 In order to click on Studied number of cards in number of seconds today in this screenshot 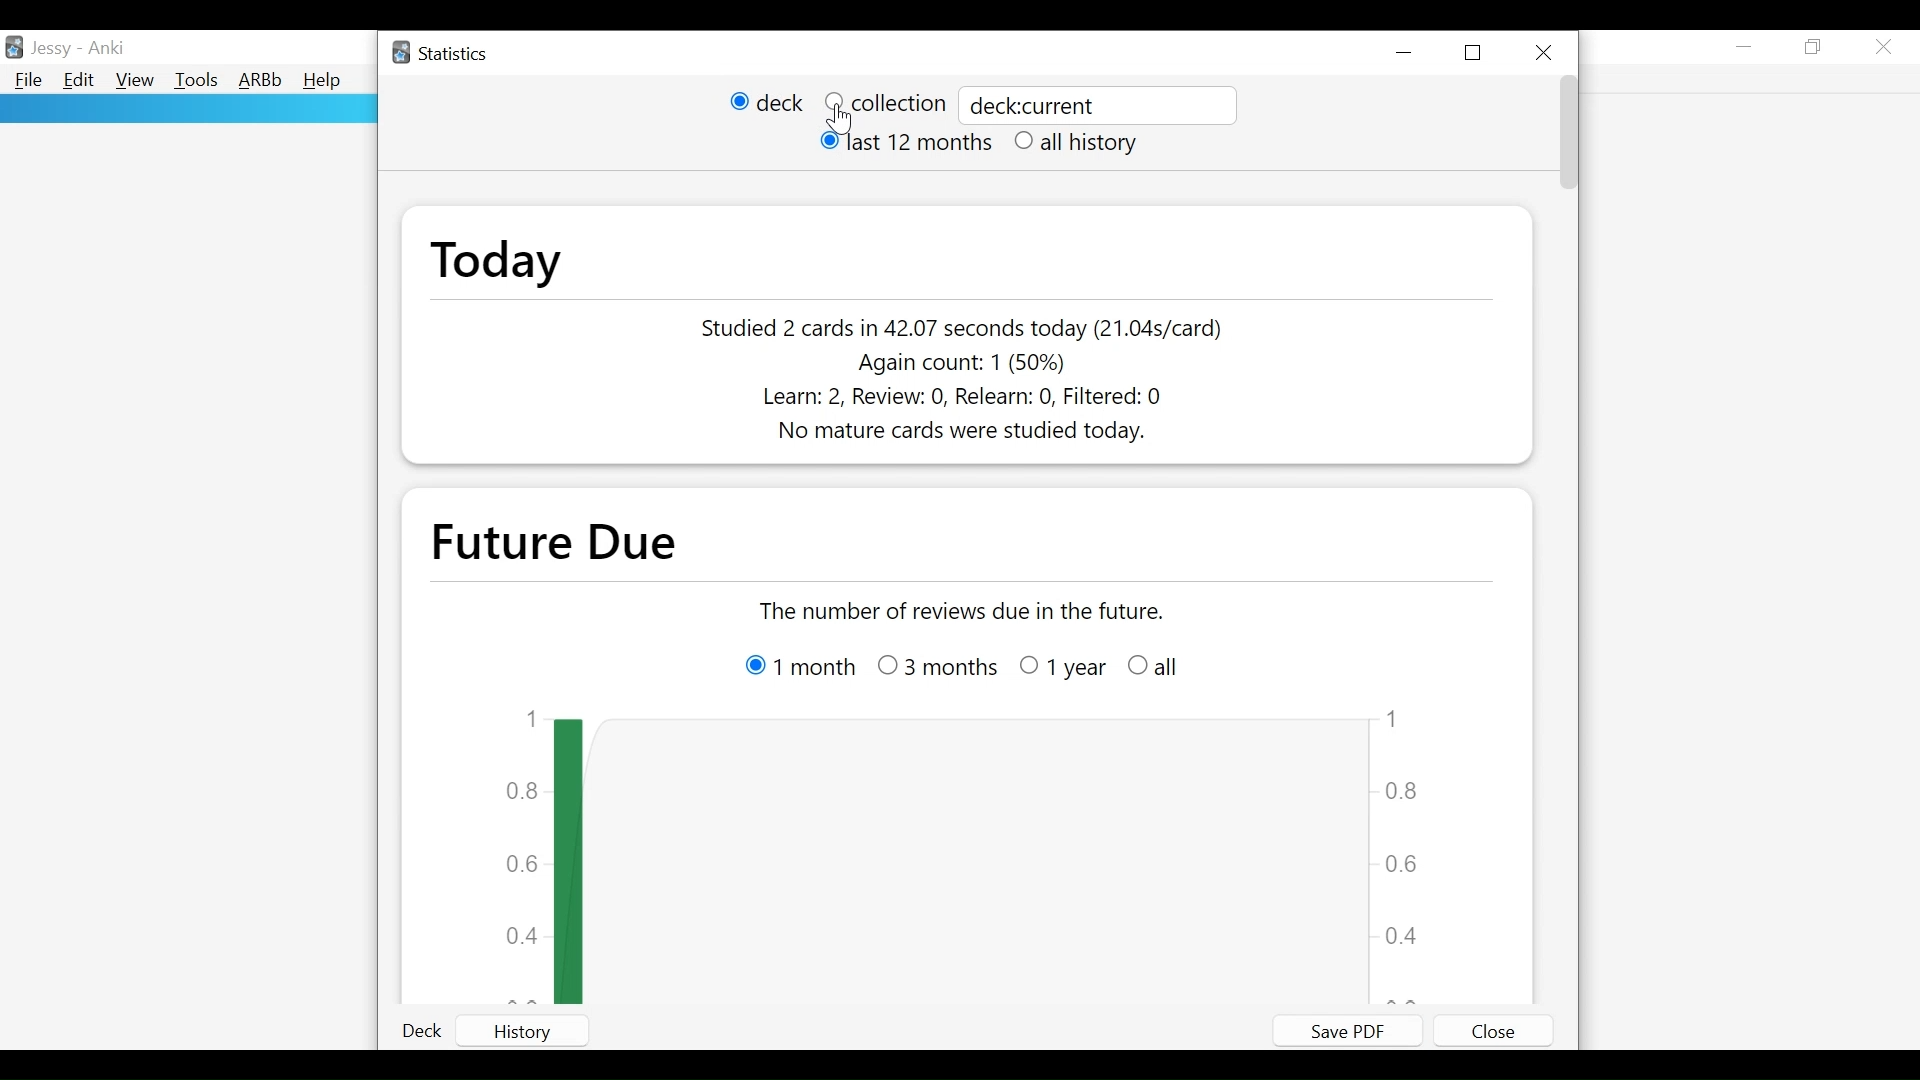, I will do `click(963, 328)`.